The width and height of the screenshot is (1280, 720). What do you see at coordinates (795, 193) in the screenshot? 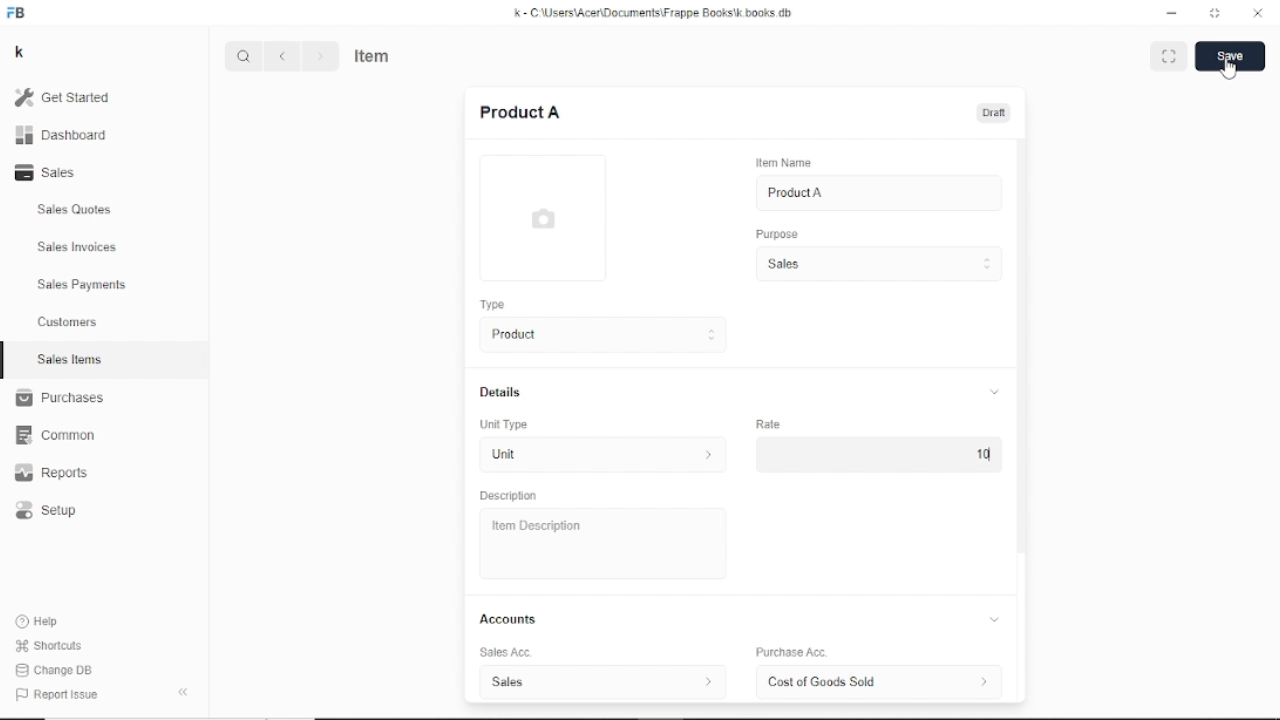
I see `Product A` at bounding box center [795, 193].